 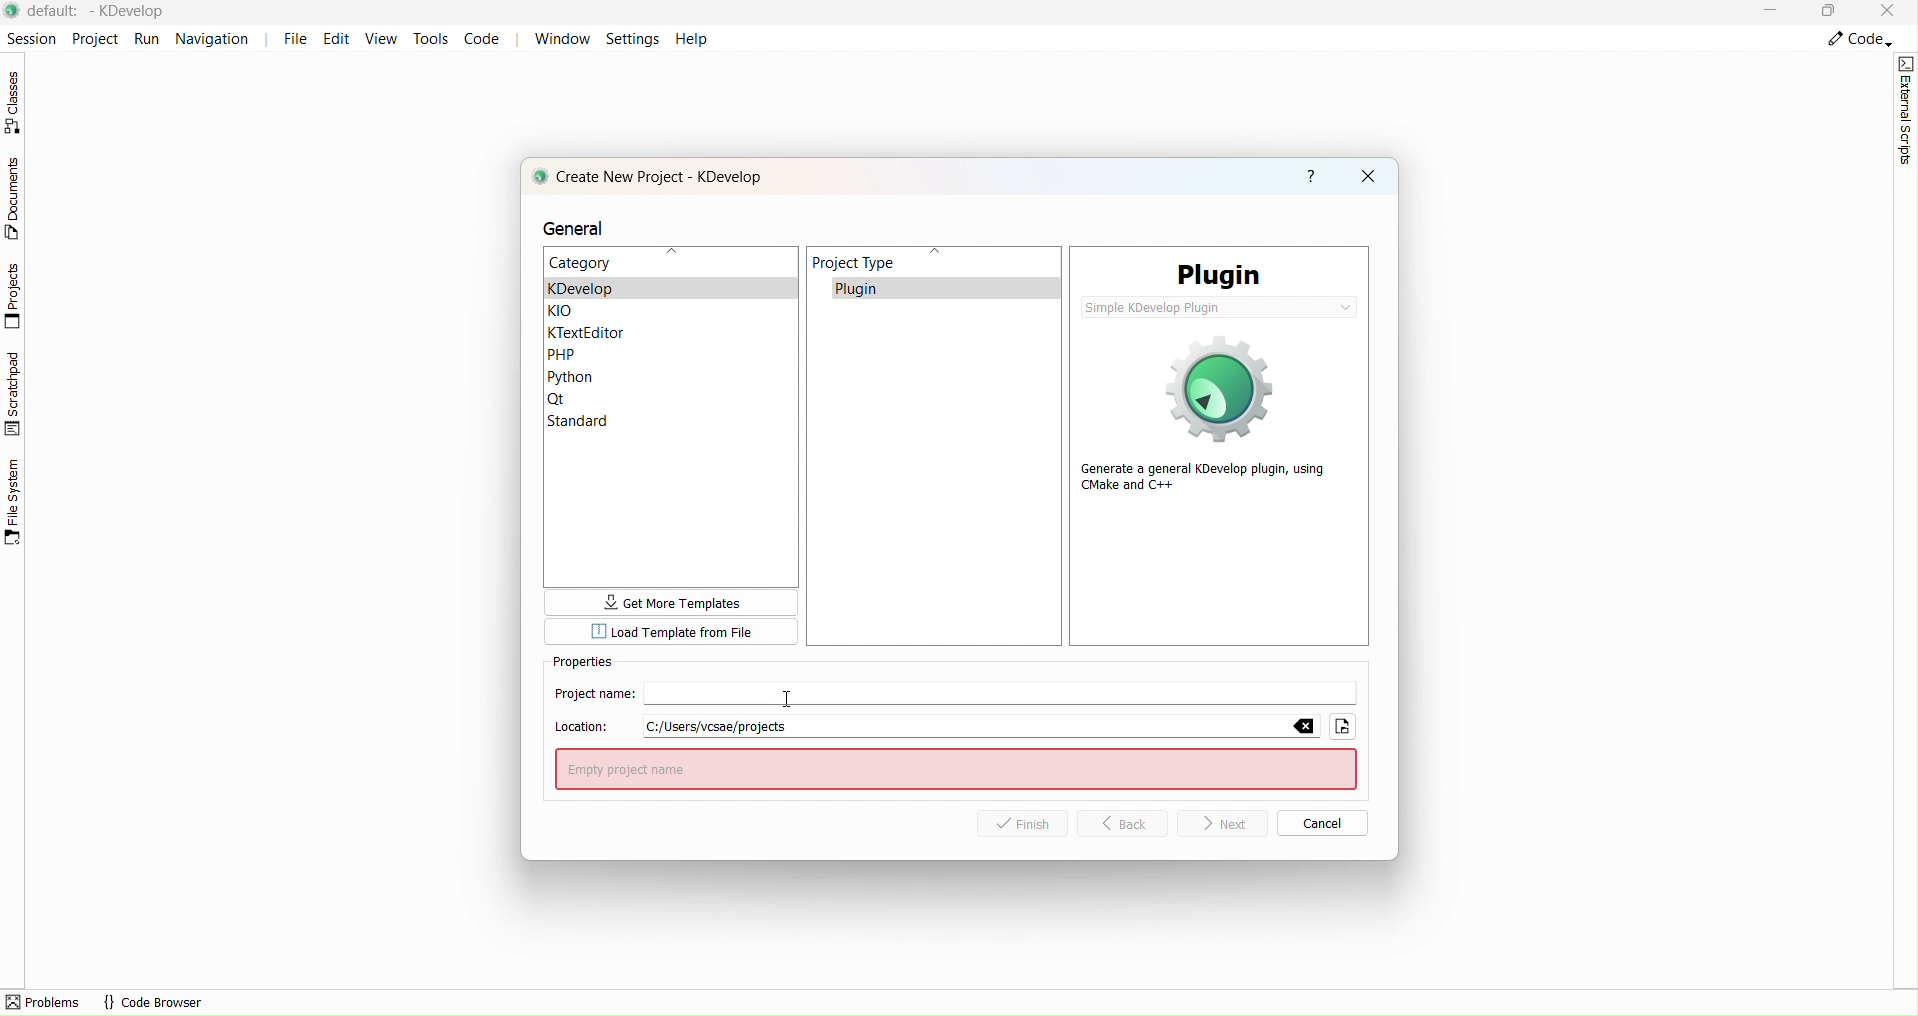 I want to click on more templates, so click(x=671, y=603).